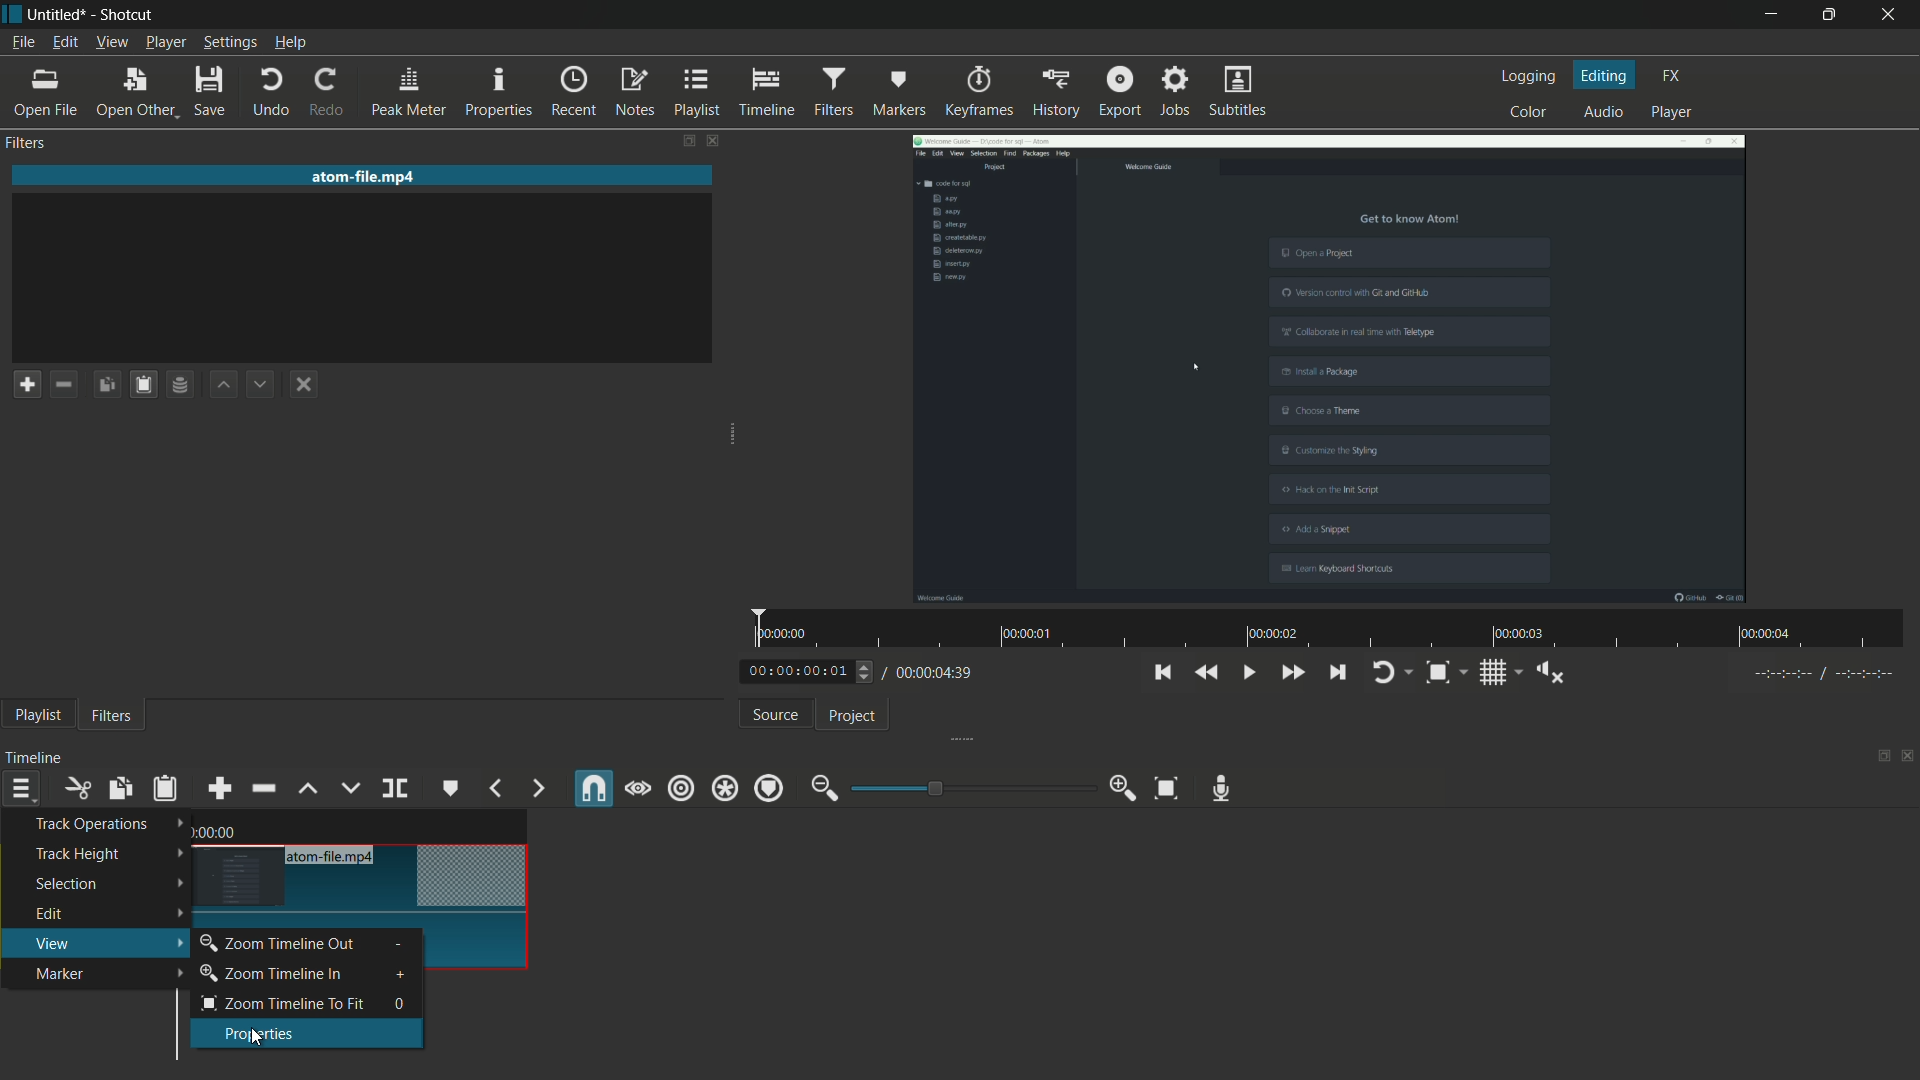 The width and height of the screenshot is (1920, 1080). I want to click on video in timeline, so click(375, 901).